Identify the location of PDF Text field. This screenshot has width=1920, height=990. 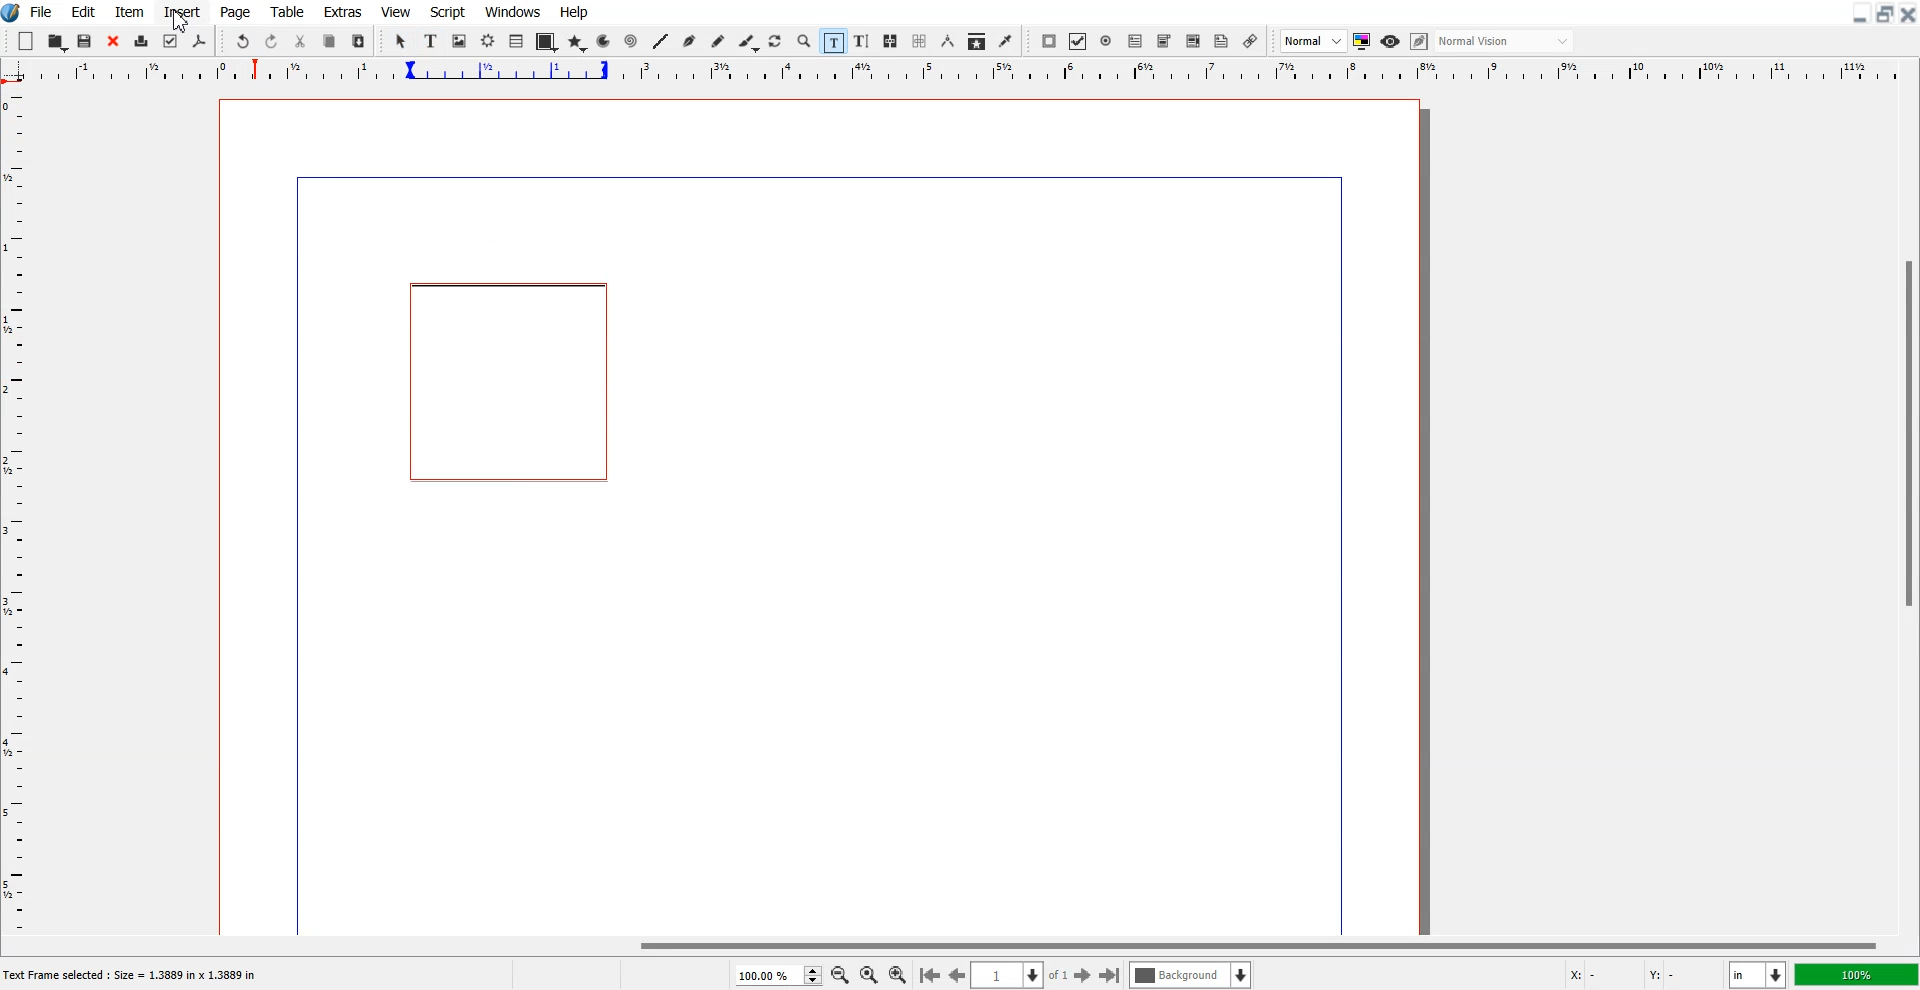
(1164, 42).